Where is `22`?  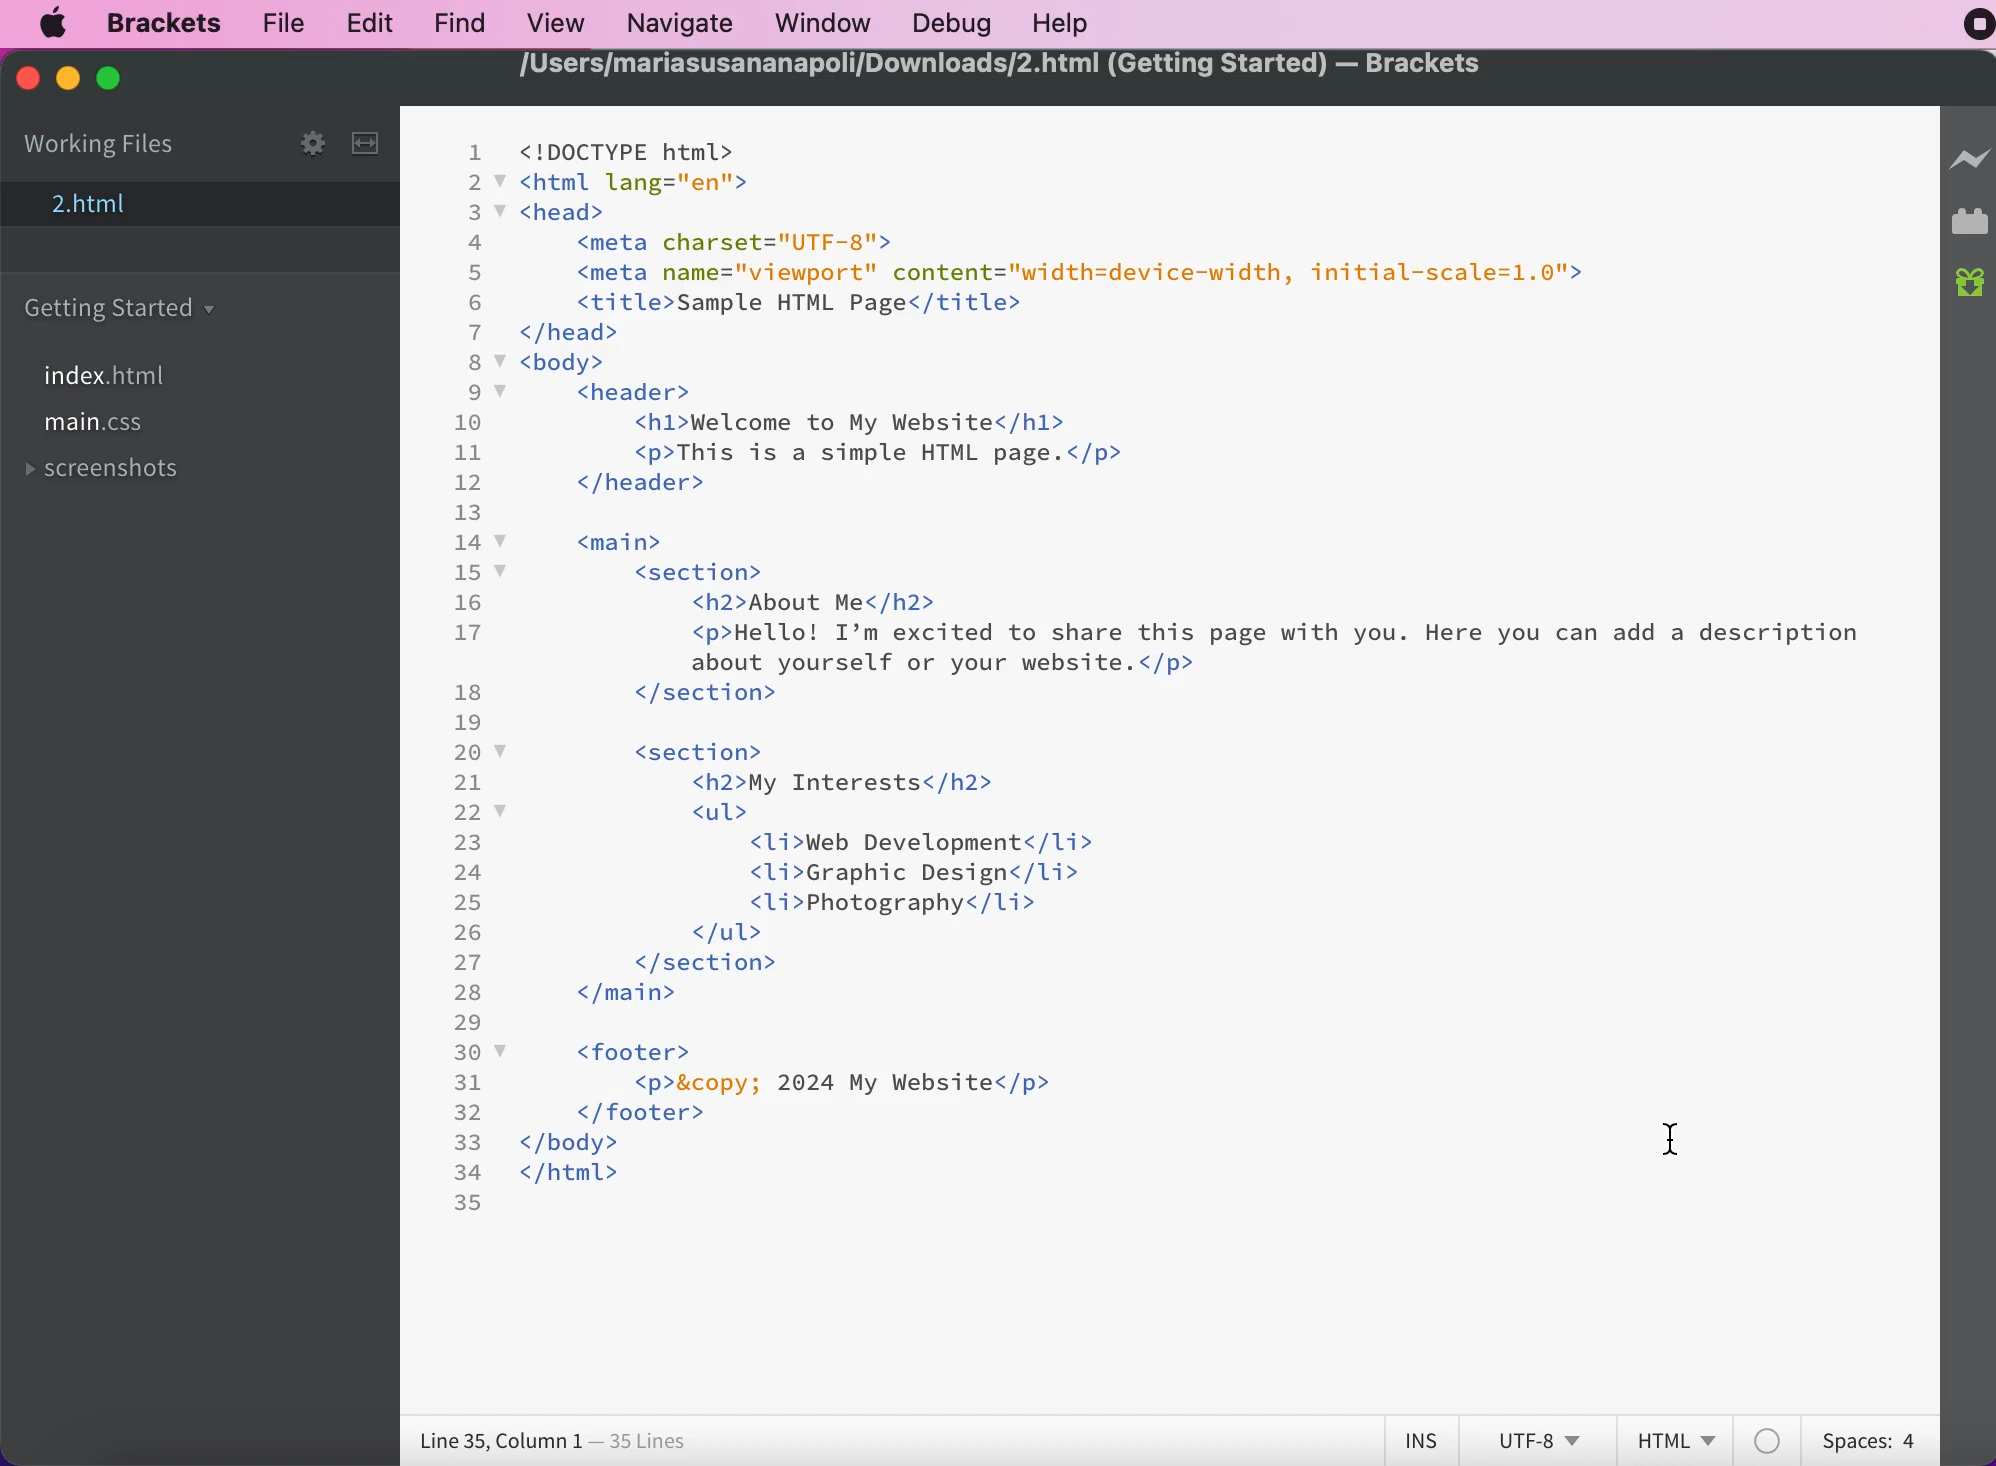
22 is located at coordinates (467, 813).